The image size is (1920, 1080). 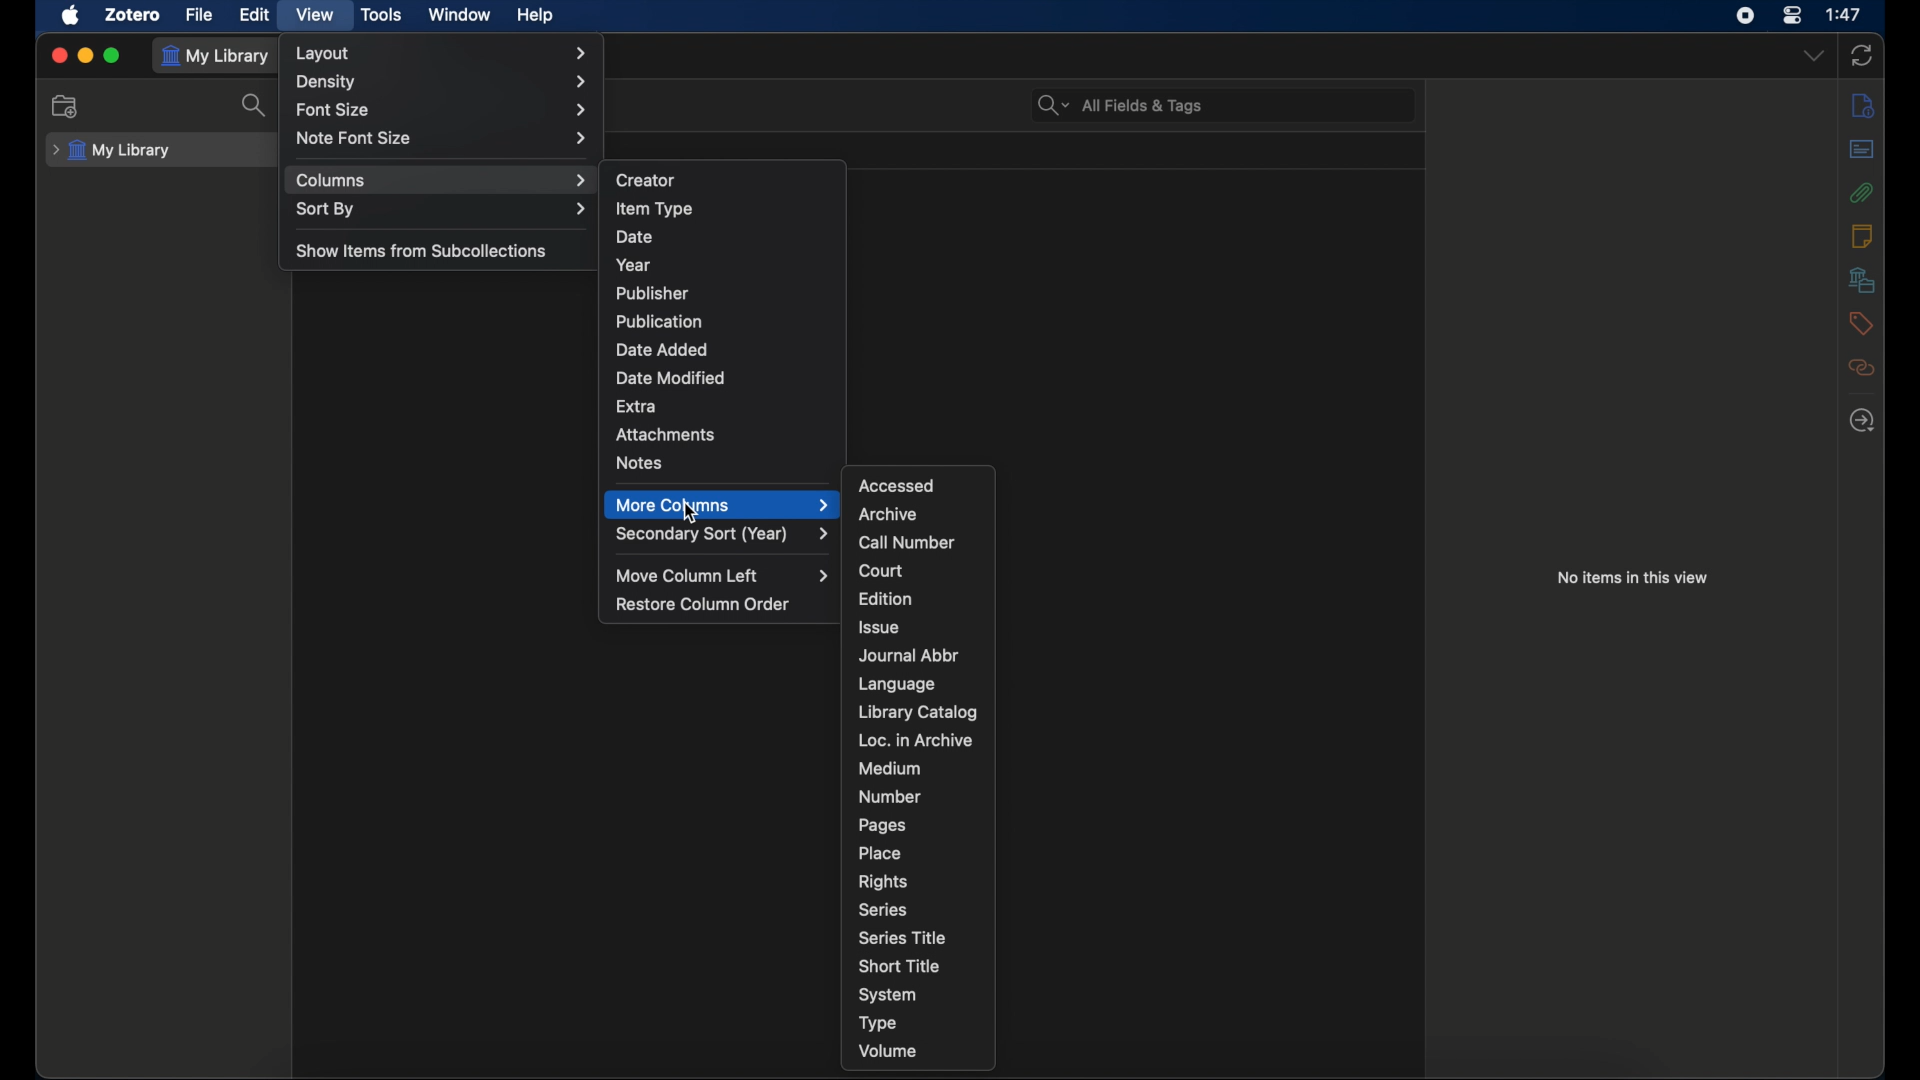 What do you see at coordinates (910, 656) in the screenshot?
I see `journal abbr` at bounding box center [910, 656].